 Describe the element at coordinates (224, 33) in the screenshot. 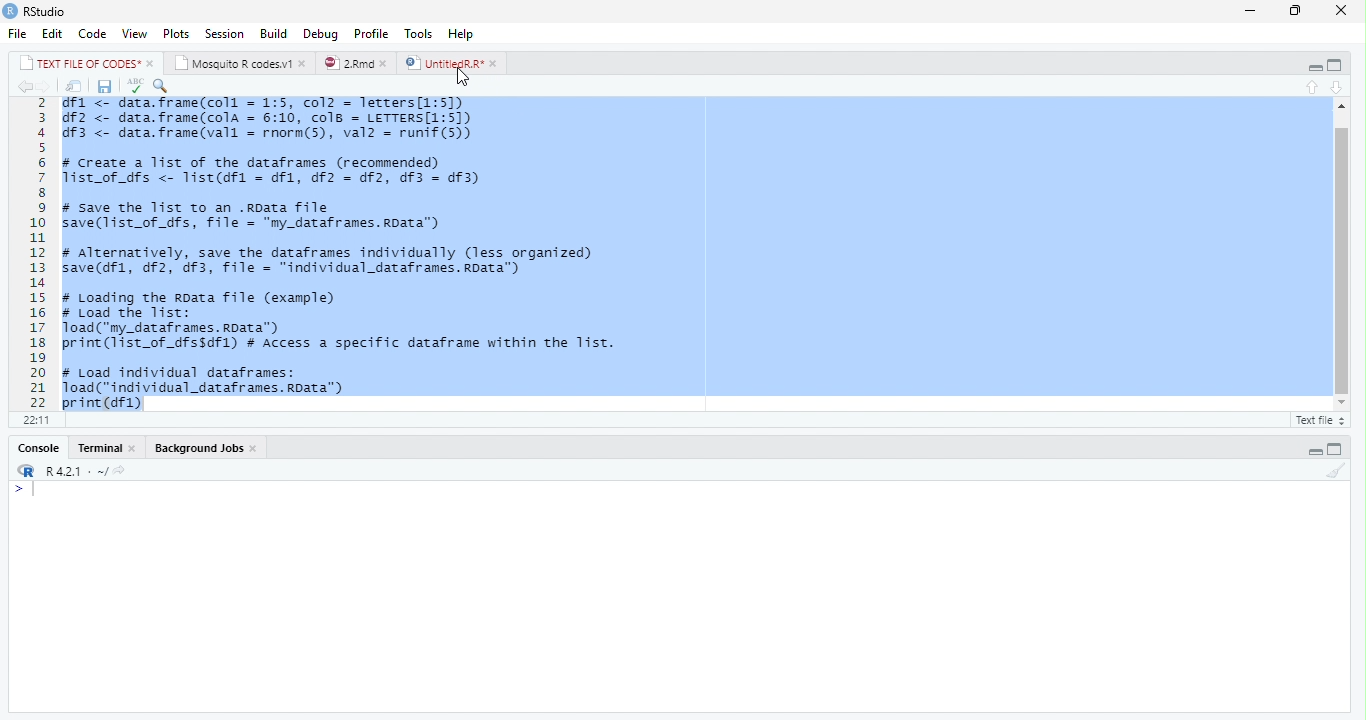

I see `Session` at that location.